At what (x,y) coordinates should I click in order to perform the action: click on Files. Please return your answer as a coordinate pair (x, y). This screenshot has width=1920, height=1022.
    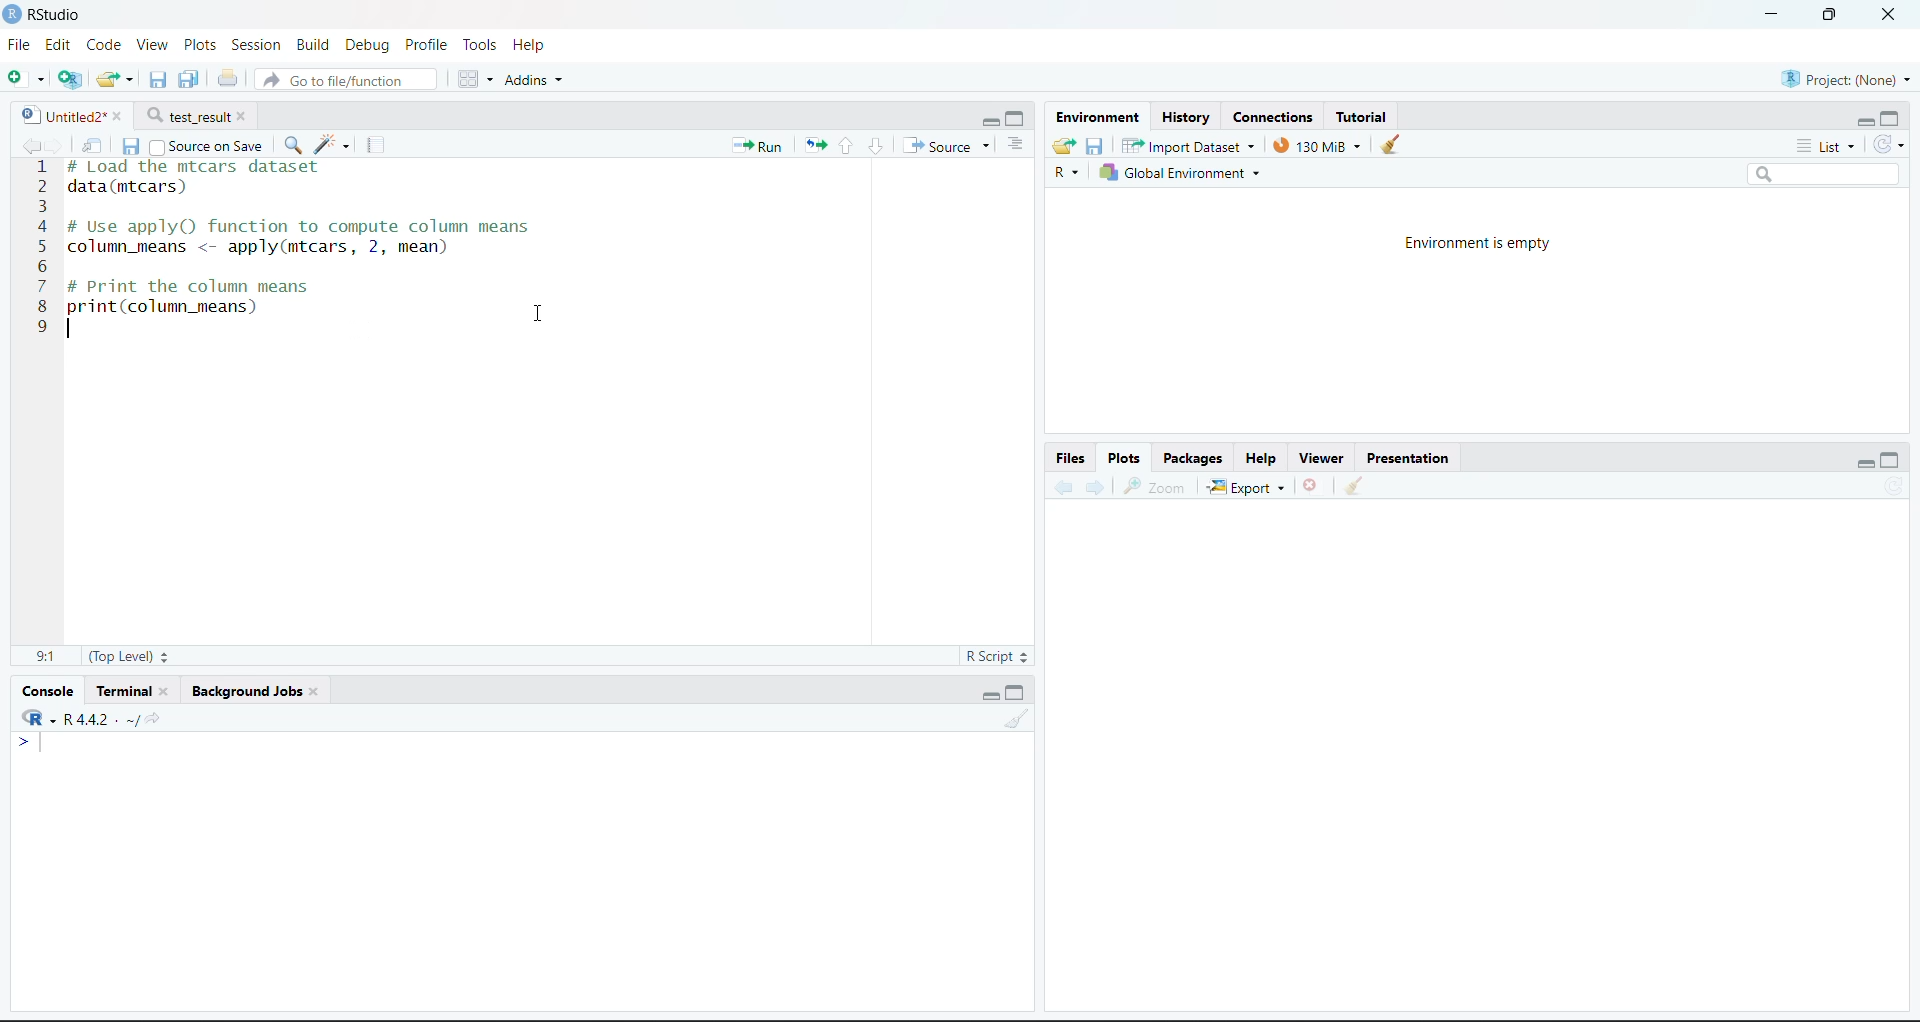
    Looking at the image, I should click on (1071, 457).